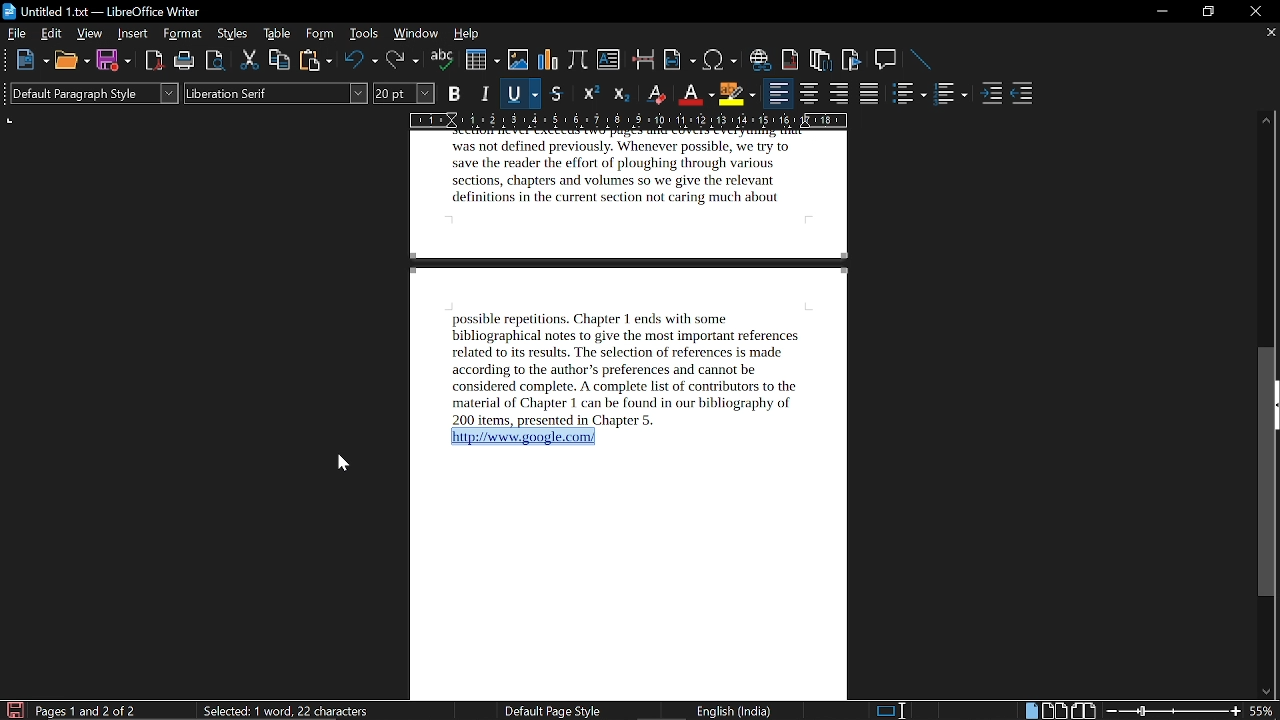 The height and width of the screenshot is (720, 1280). Describe the element at coordinates (232, 34) in the screenshot. I see `styles` at that location.